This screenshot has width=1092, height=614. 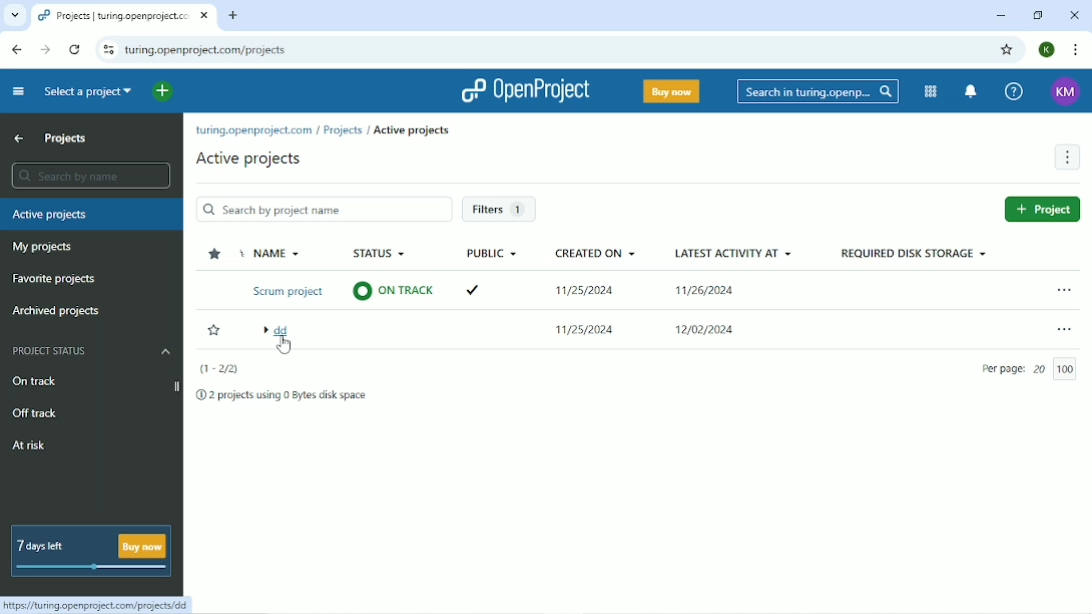 I want to click on Per page, so click(x=1030, y=370).